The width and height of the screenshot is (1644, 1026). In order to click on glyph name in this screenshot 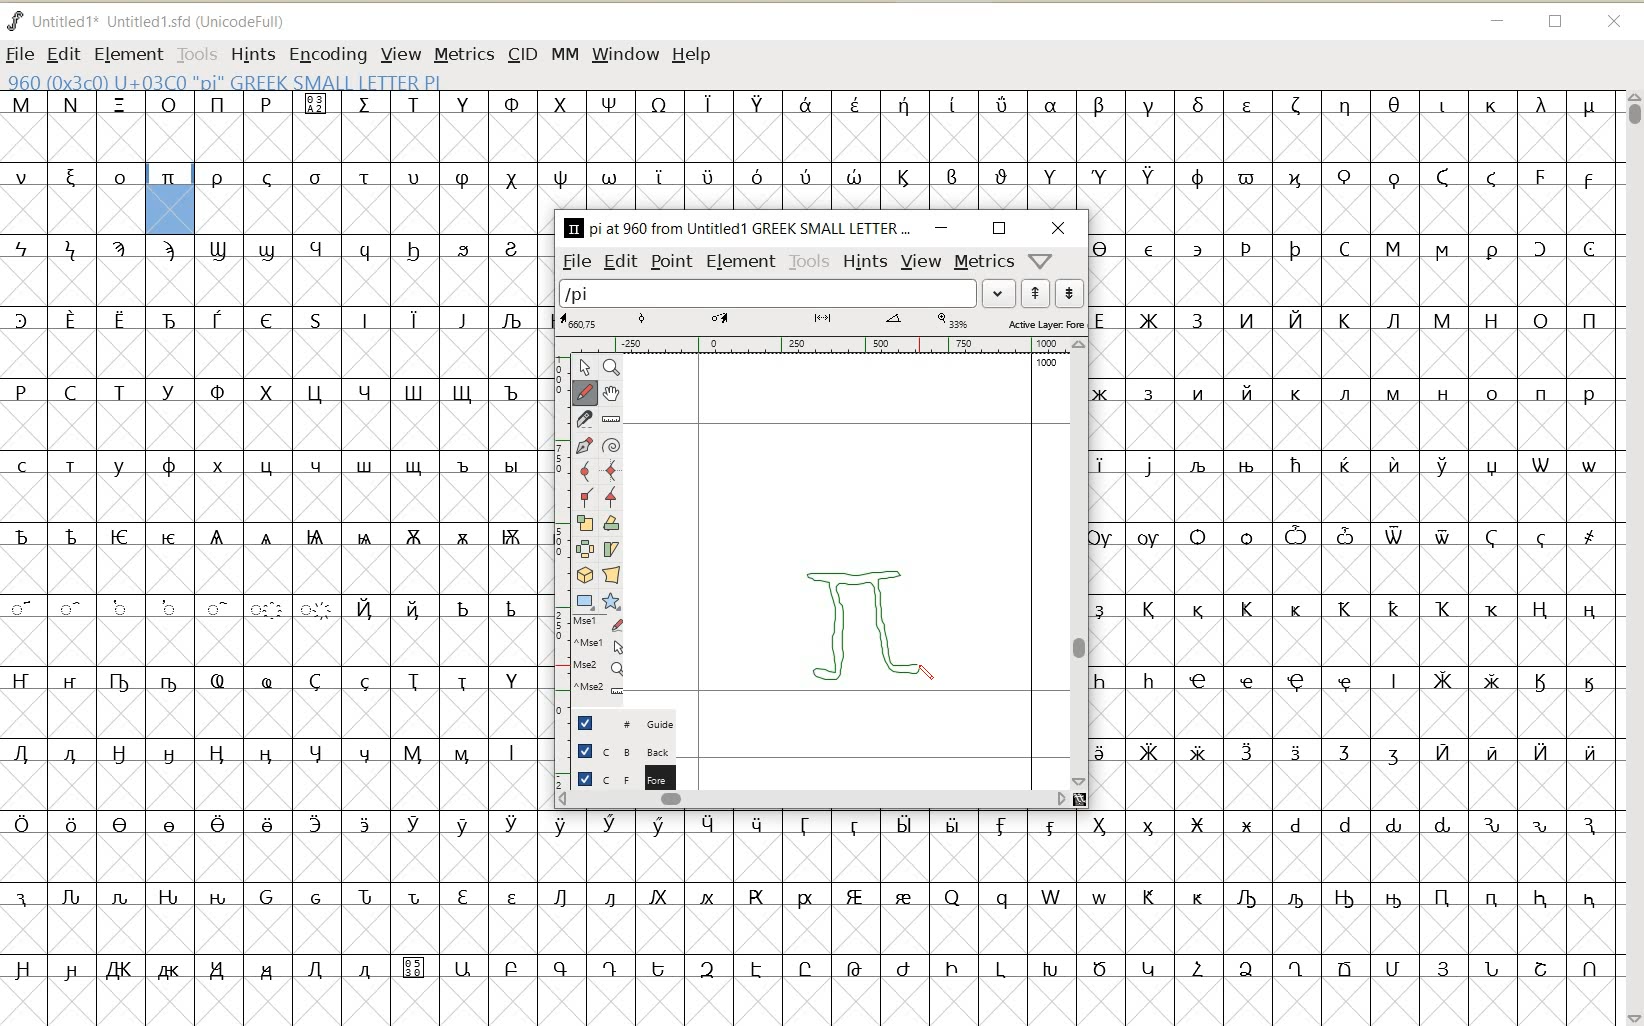, I will do `click(736, 226)`.